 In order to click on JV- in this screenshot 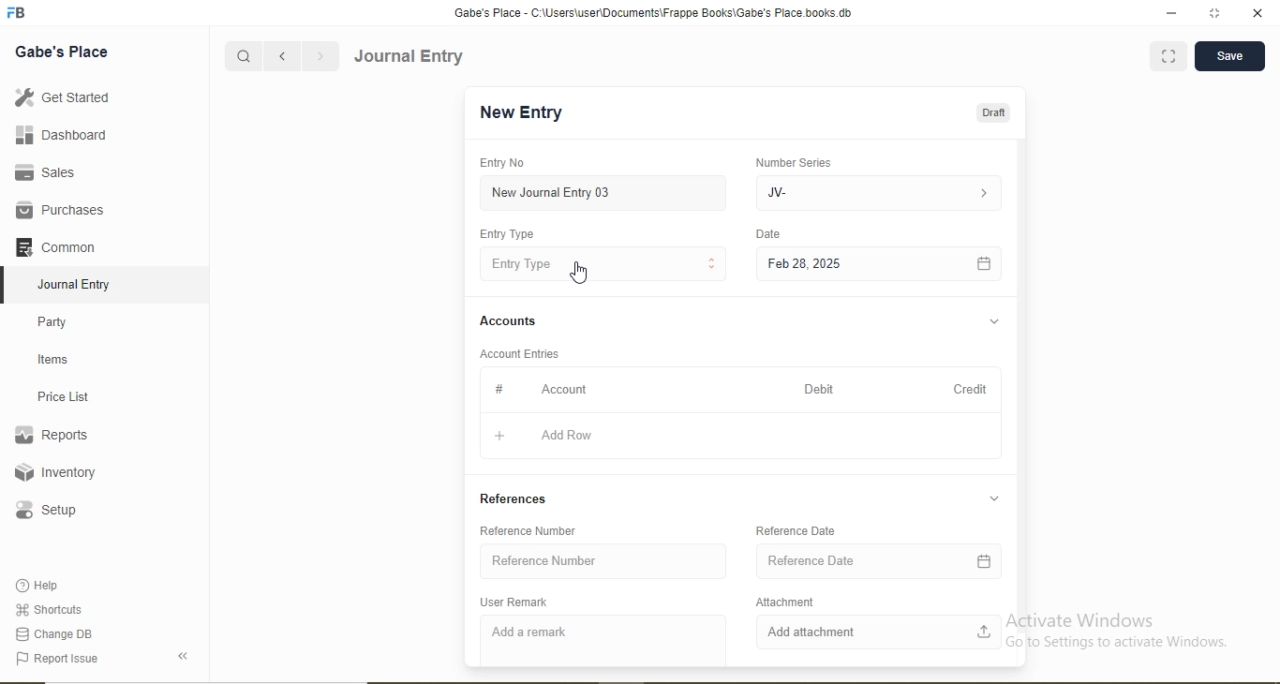, I will do `click(777, 193)`.